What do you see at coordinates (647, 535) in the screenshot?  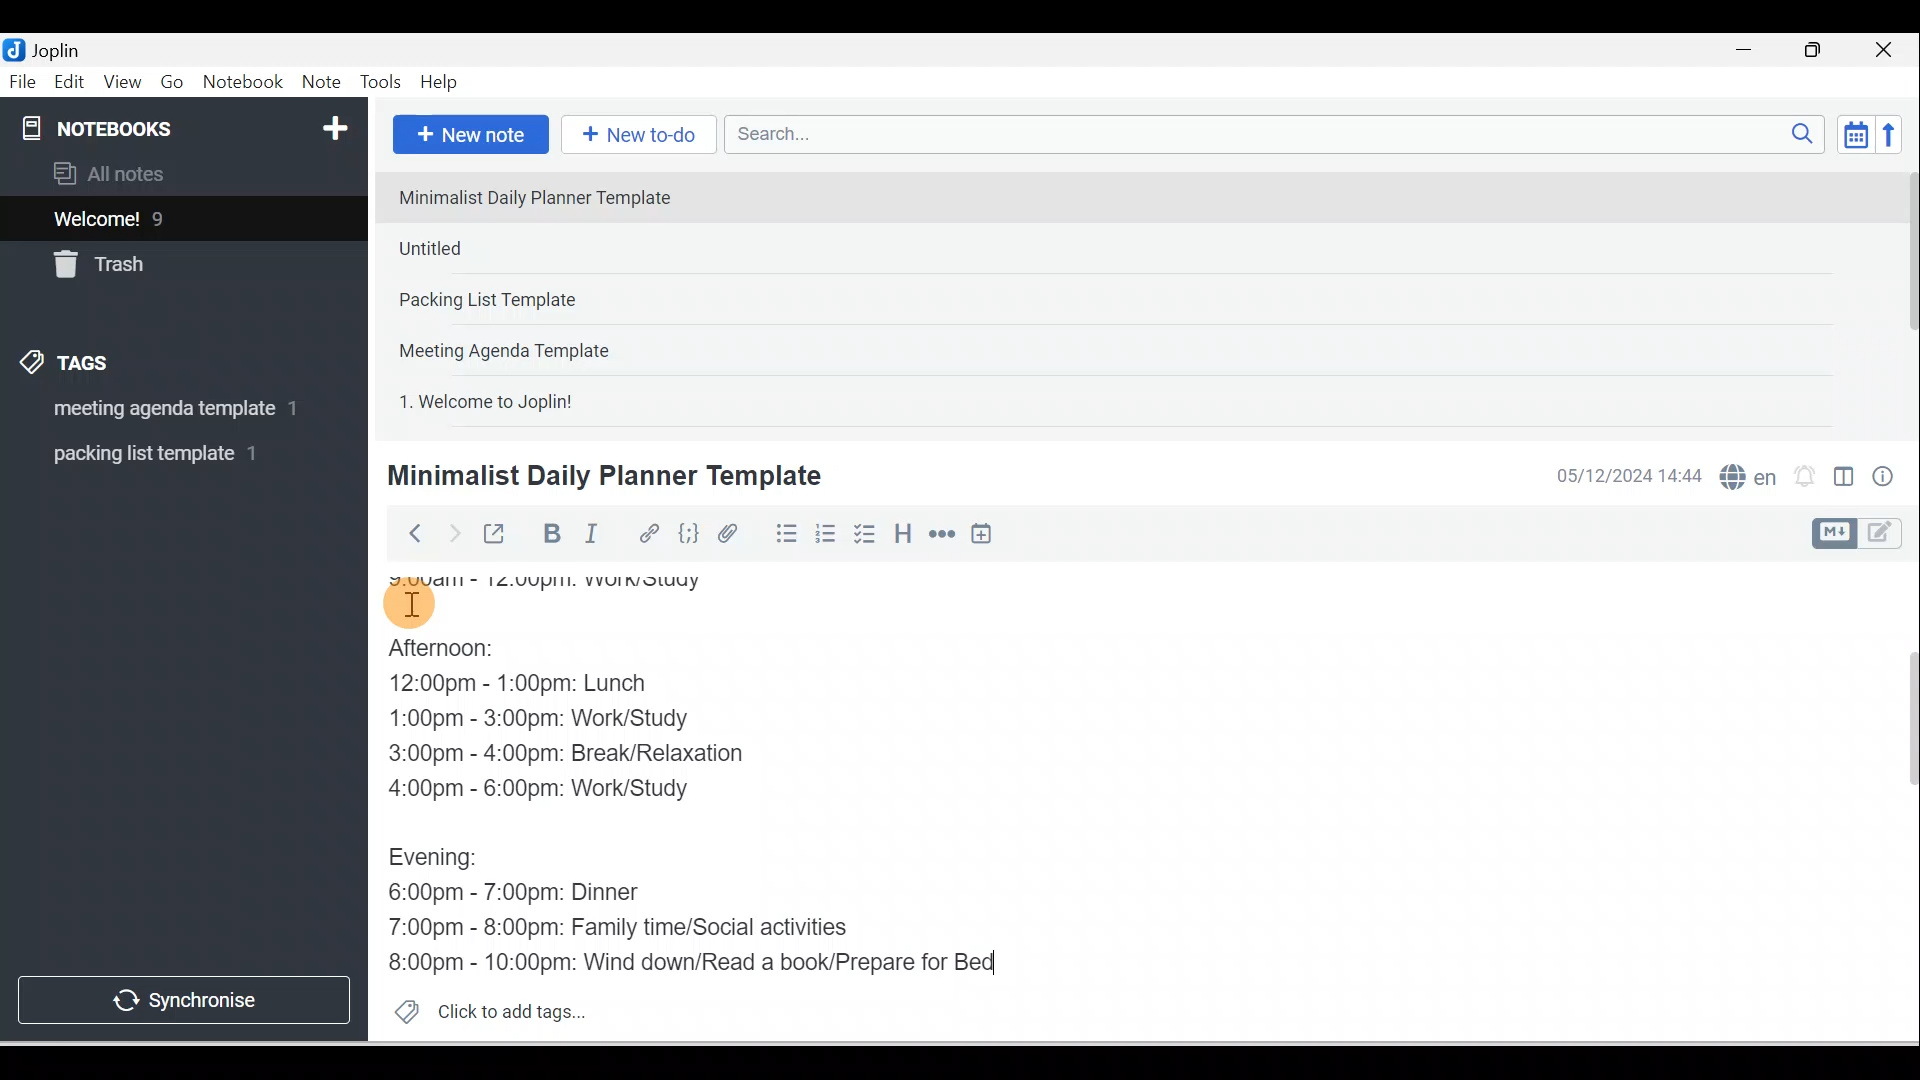 I see `Hyperlink` at bounding box center [647, 535].